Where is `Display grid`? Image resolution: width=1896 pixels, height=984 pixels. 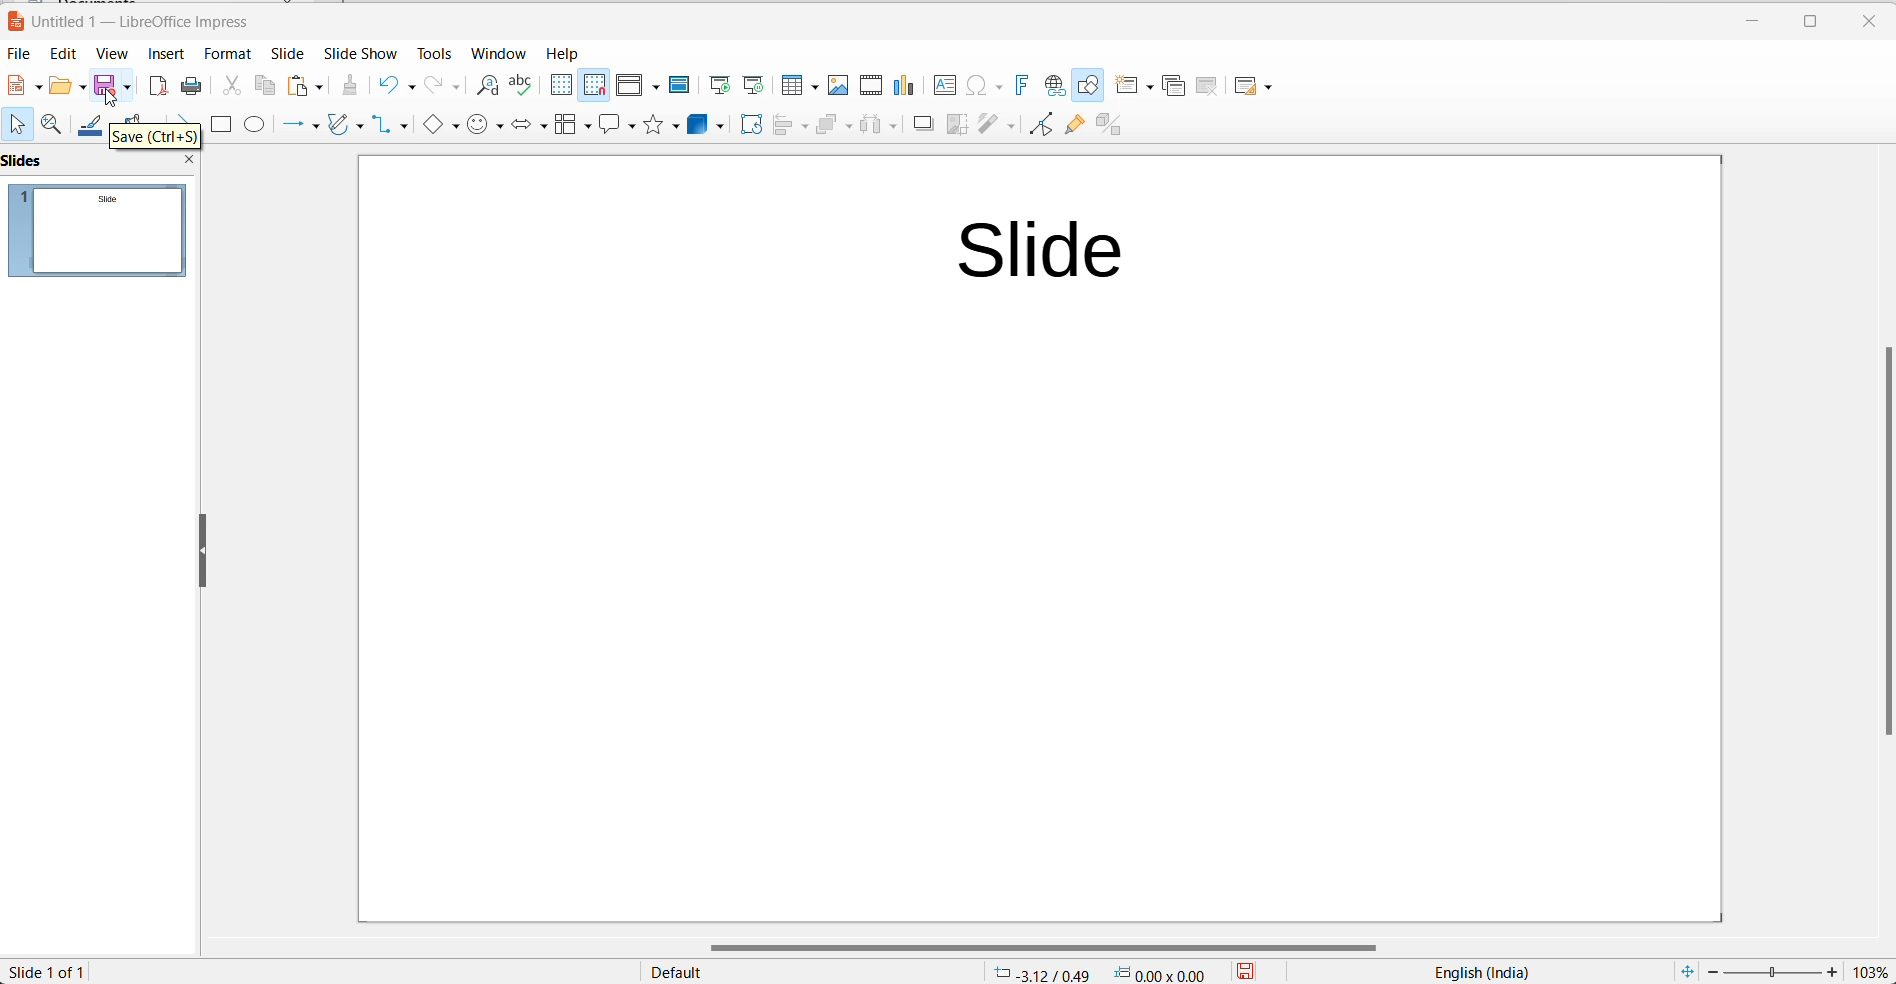
Display grid is located at coordinates (559, 86).